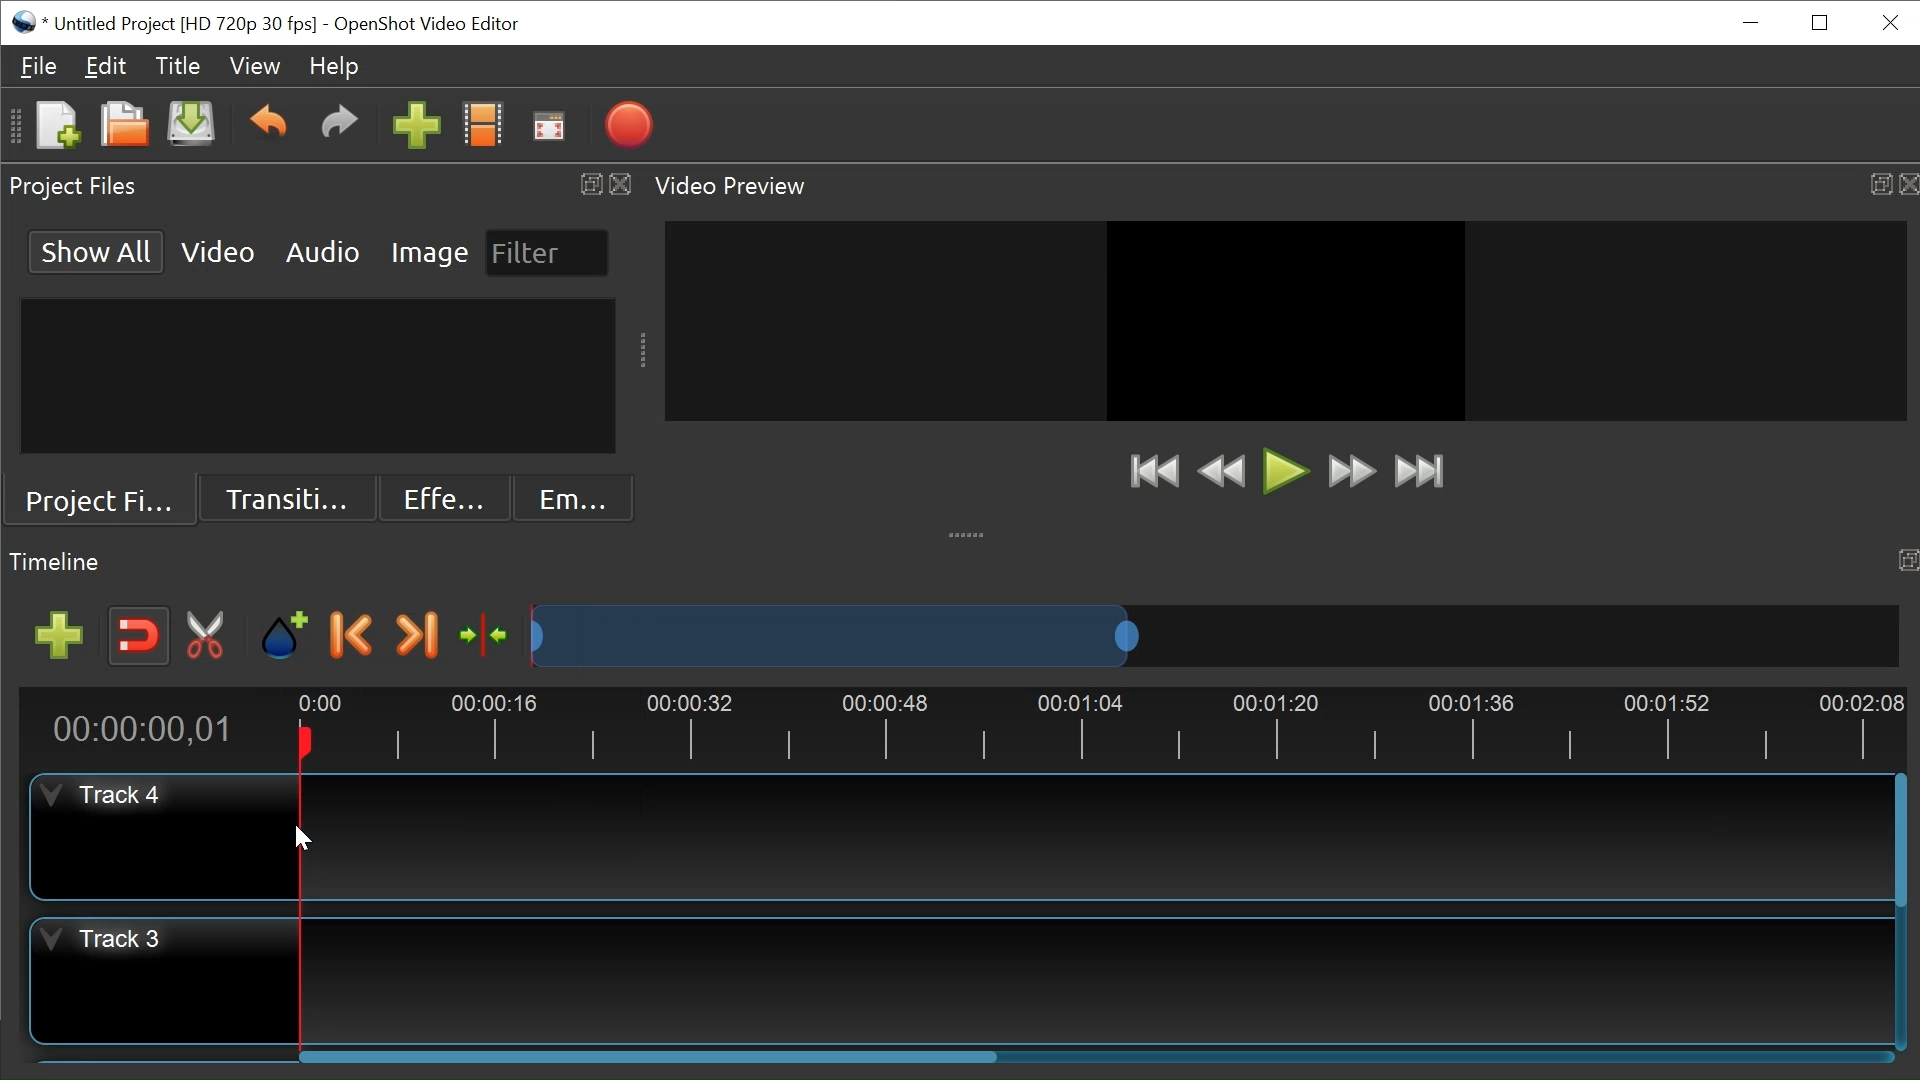  What do you see at coordinates (190, 126) in the screenshot?
I see `Save File` at bounding box center [190, 126].